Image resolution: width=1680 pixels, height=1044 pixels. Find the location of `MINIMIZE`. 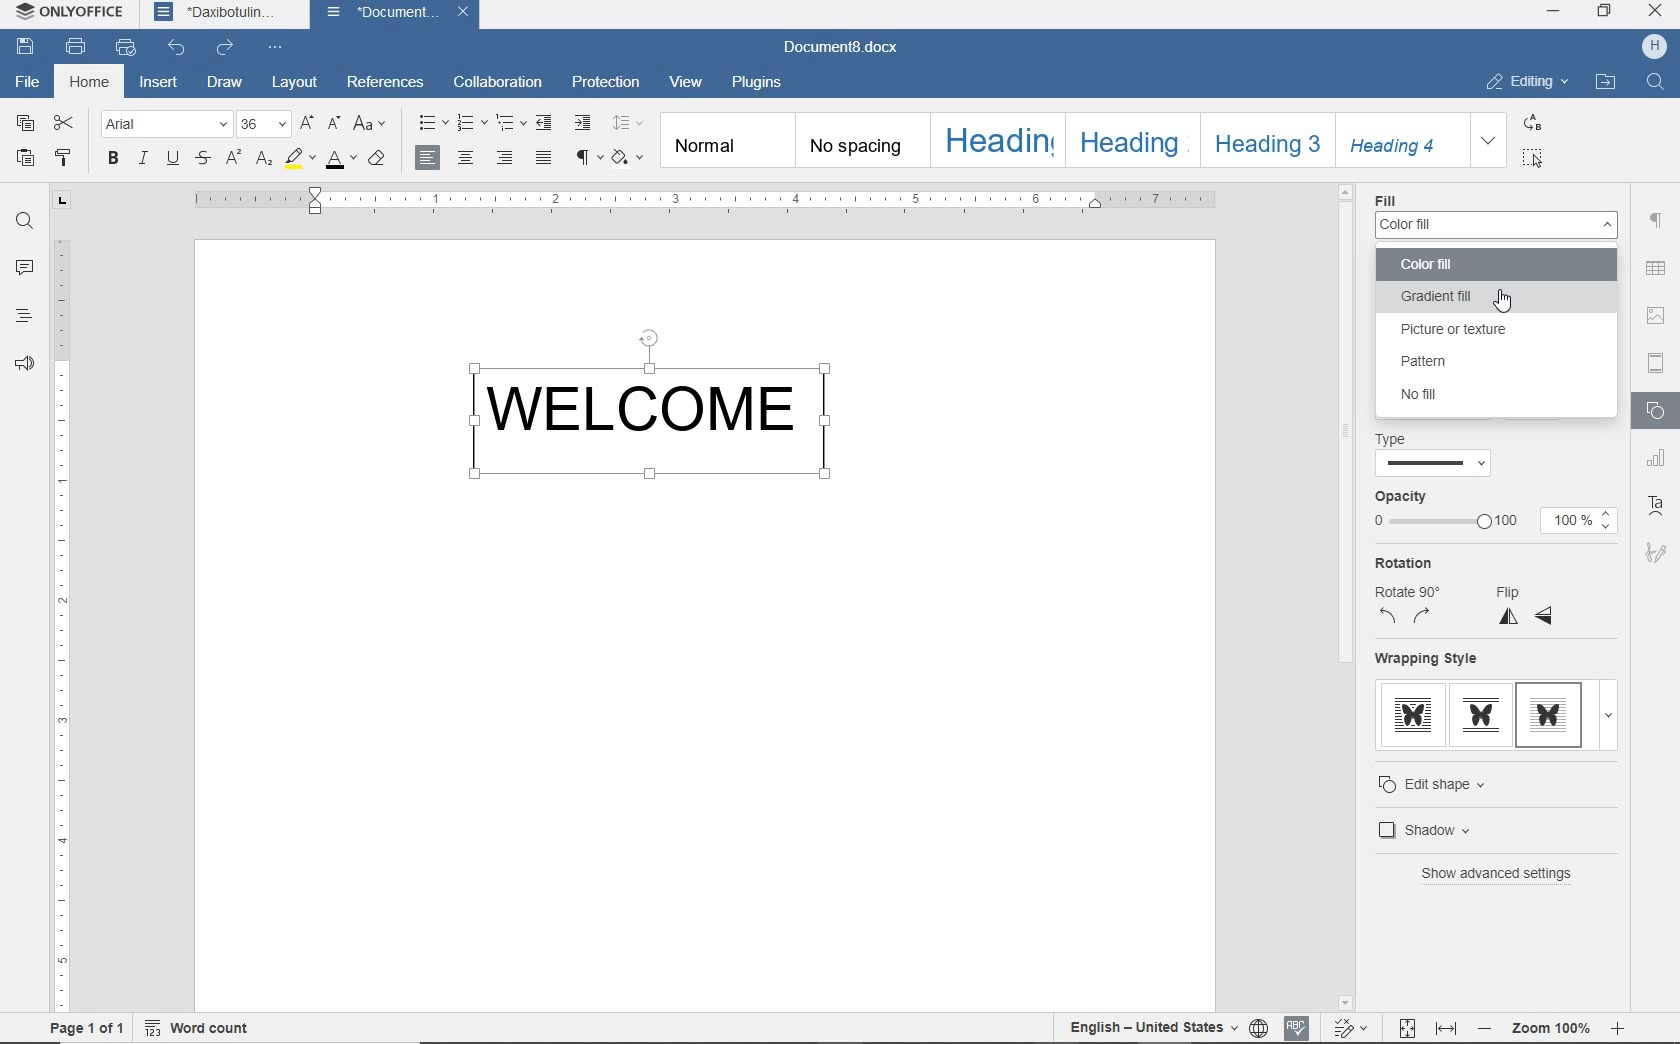

MINIMIZE is located at coordinates (1554, 10).